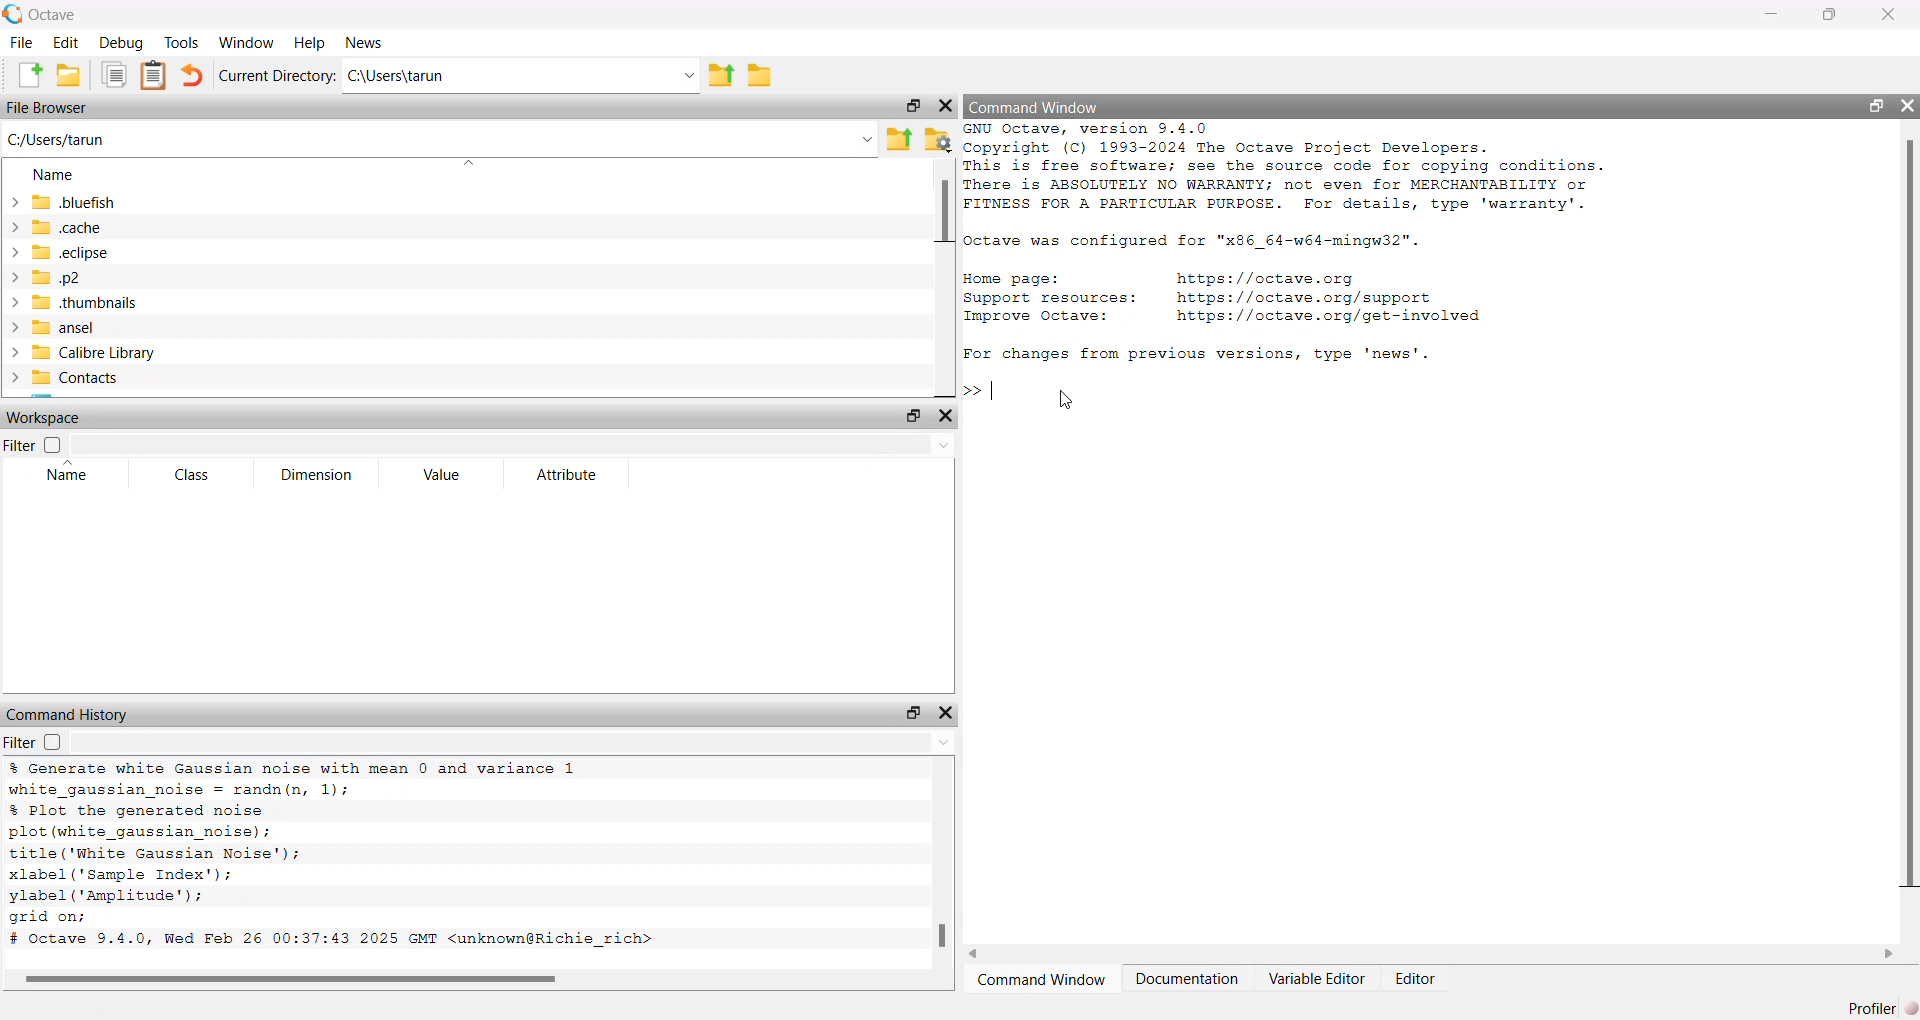  Describe the element at coordinates (949, 713) in the screenshot. I see `close` at that location.